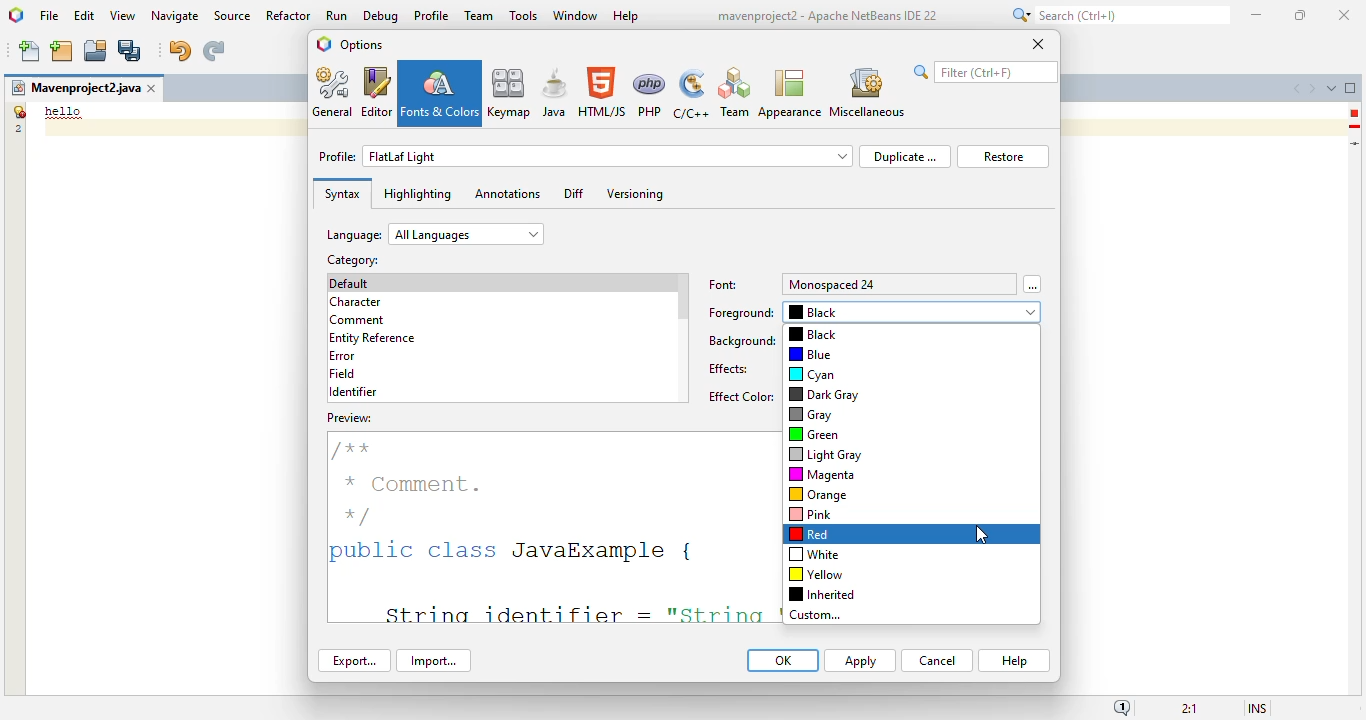  I want to click on effects: , so click(730, 369).